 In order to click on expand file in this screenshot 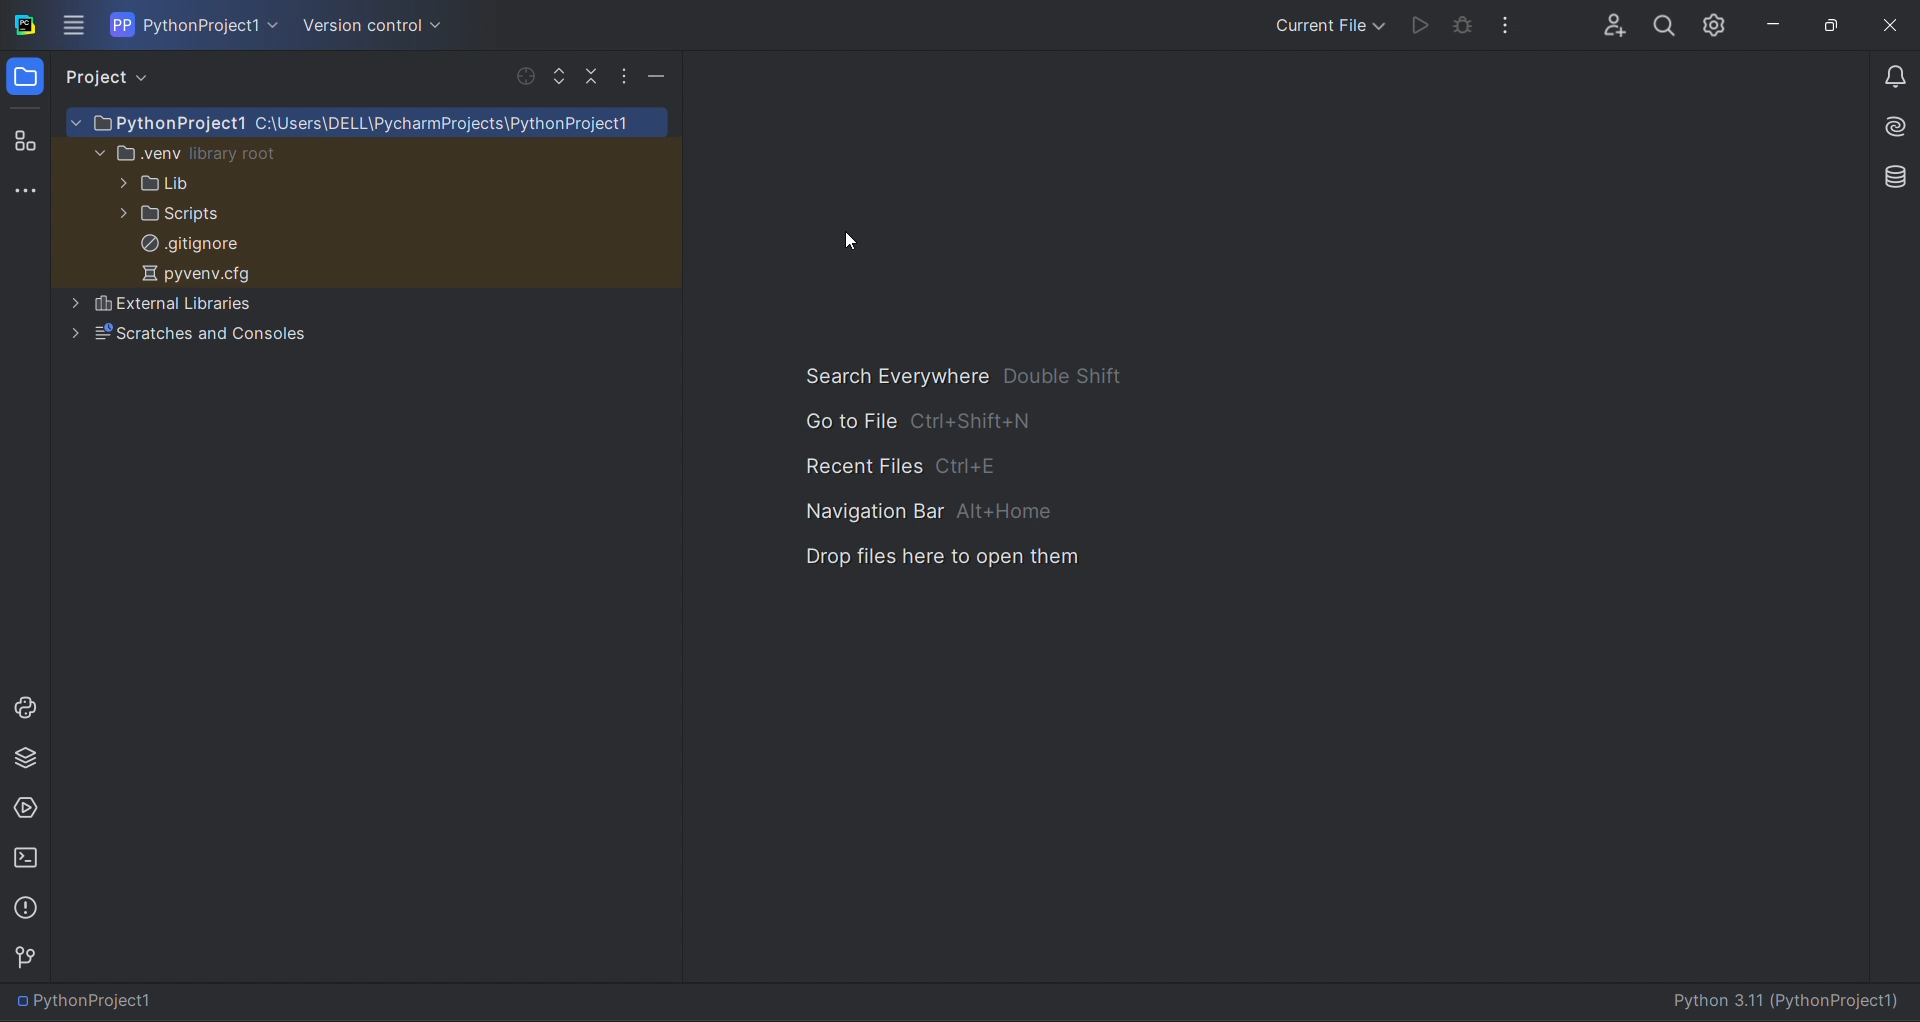, I will do `click(556, 74)`.